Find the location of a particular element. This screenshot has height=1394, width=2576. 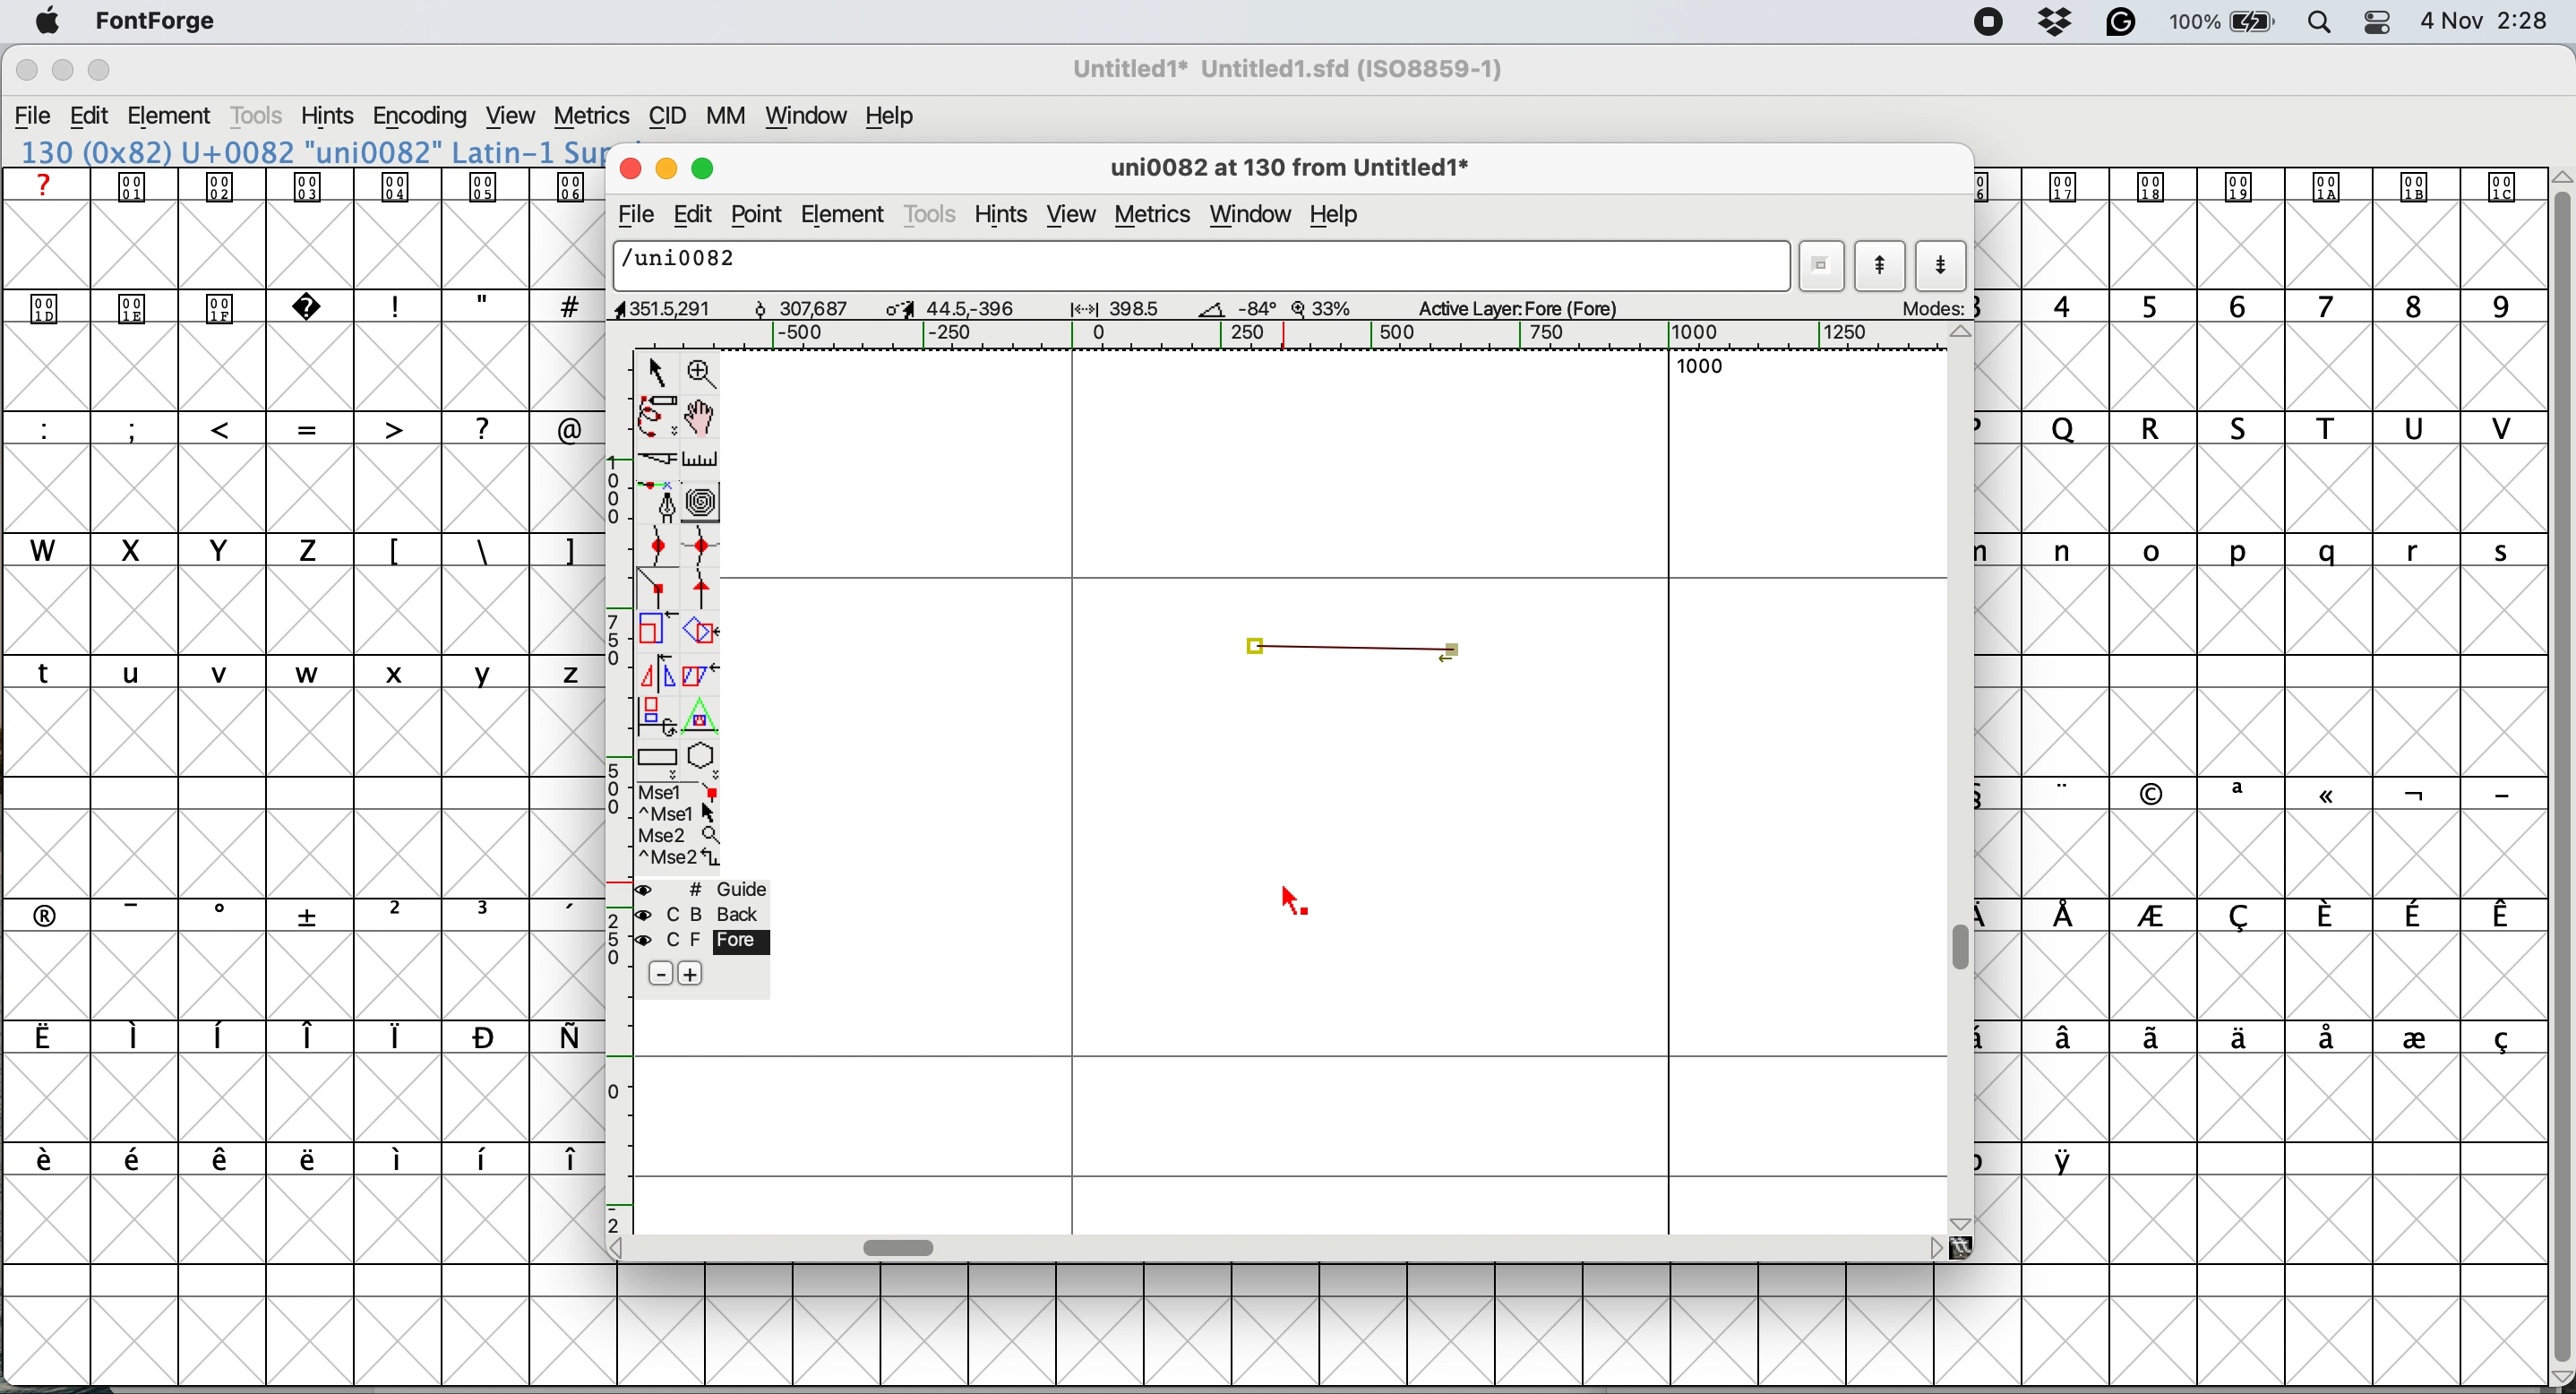

file is located at coordinates (633, 215).